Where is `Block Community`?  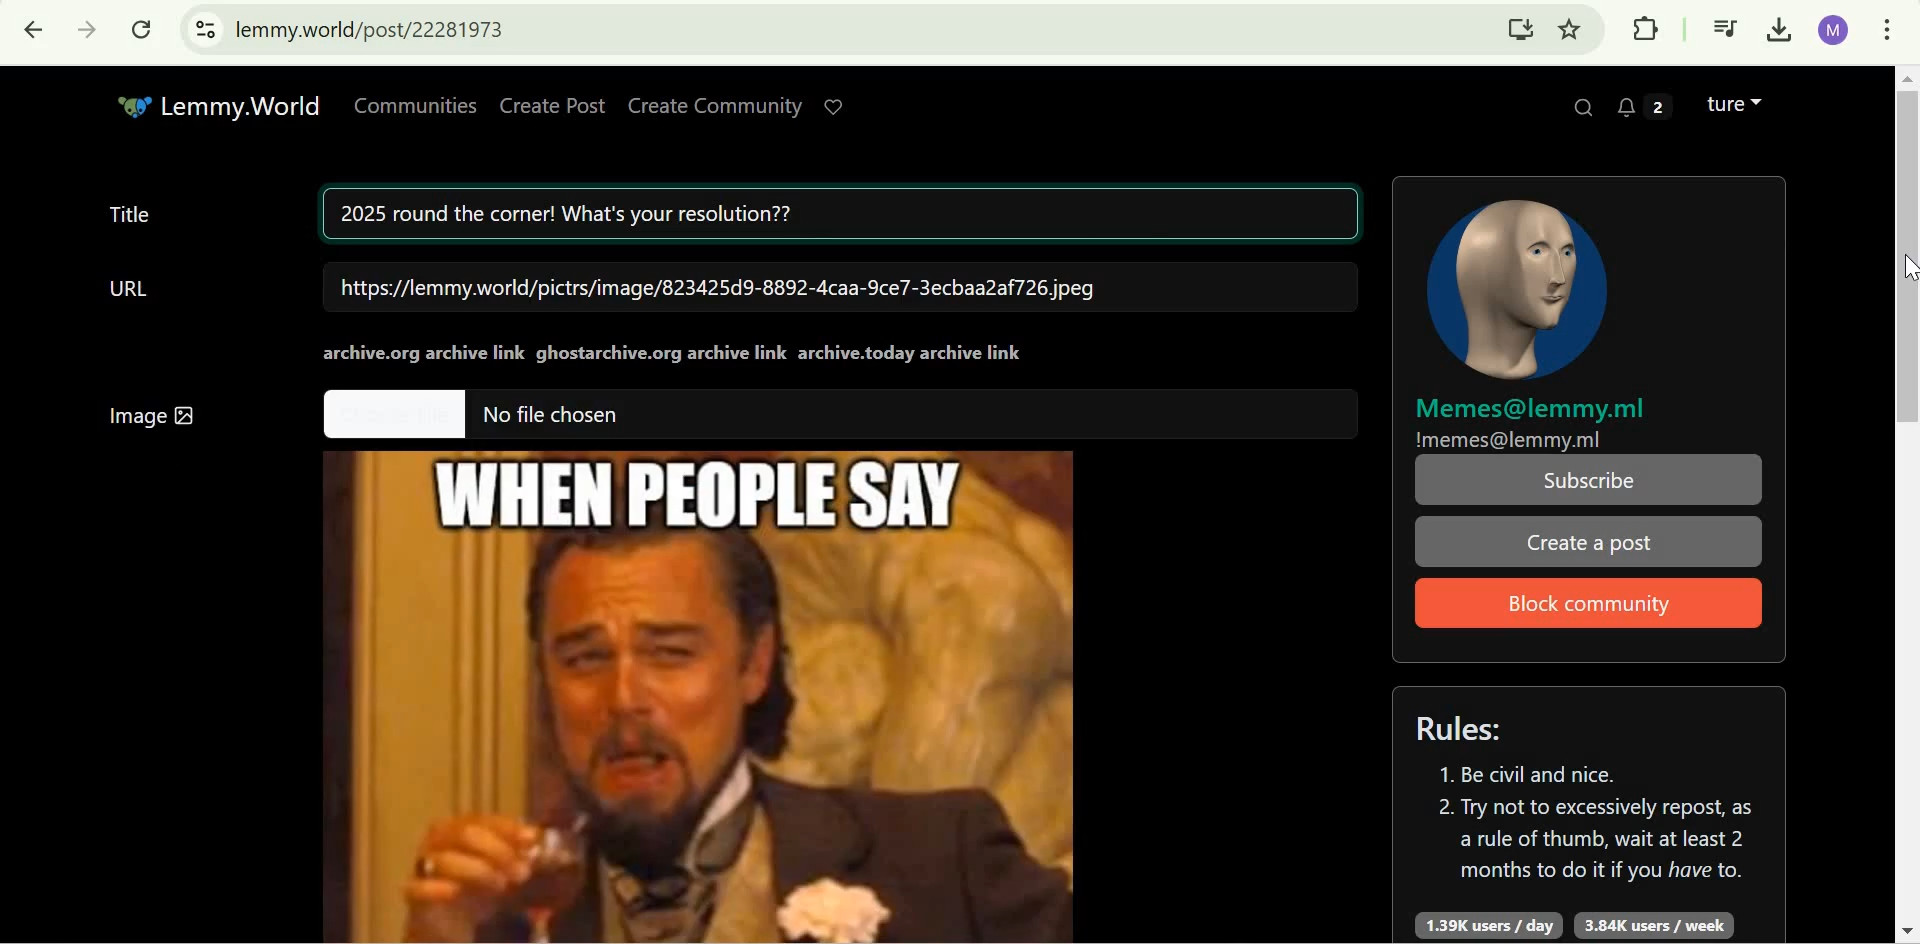 Block Community is located at coordinates (1588, 604).